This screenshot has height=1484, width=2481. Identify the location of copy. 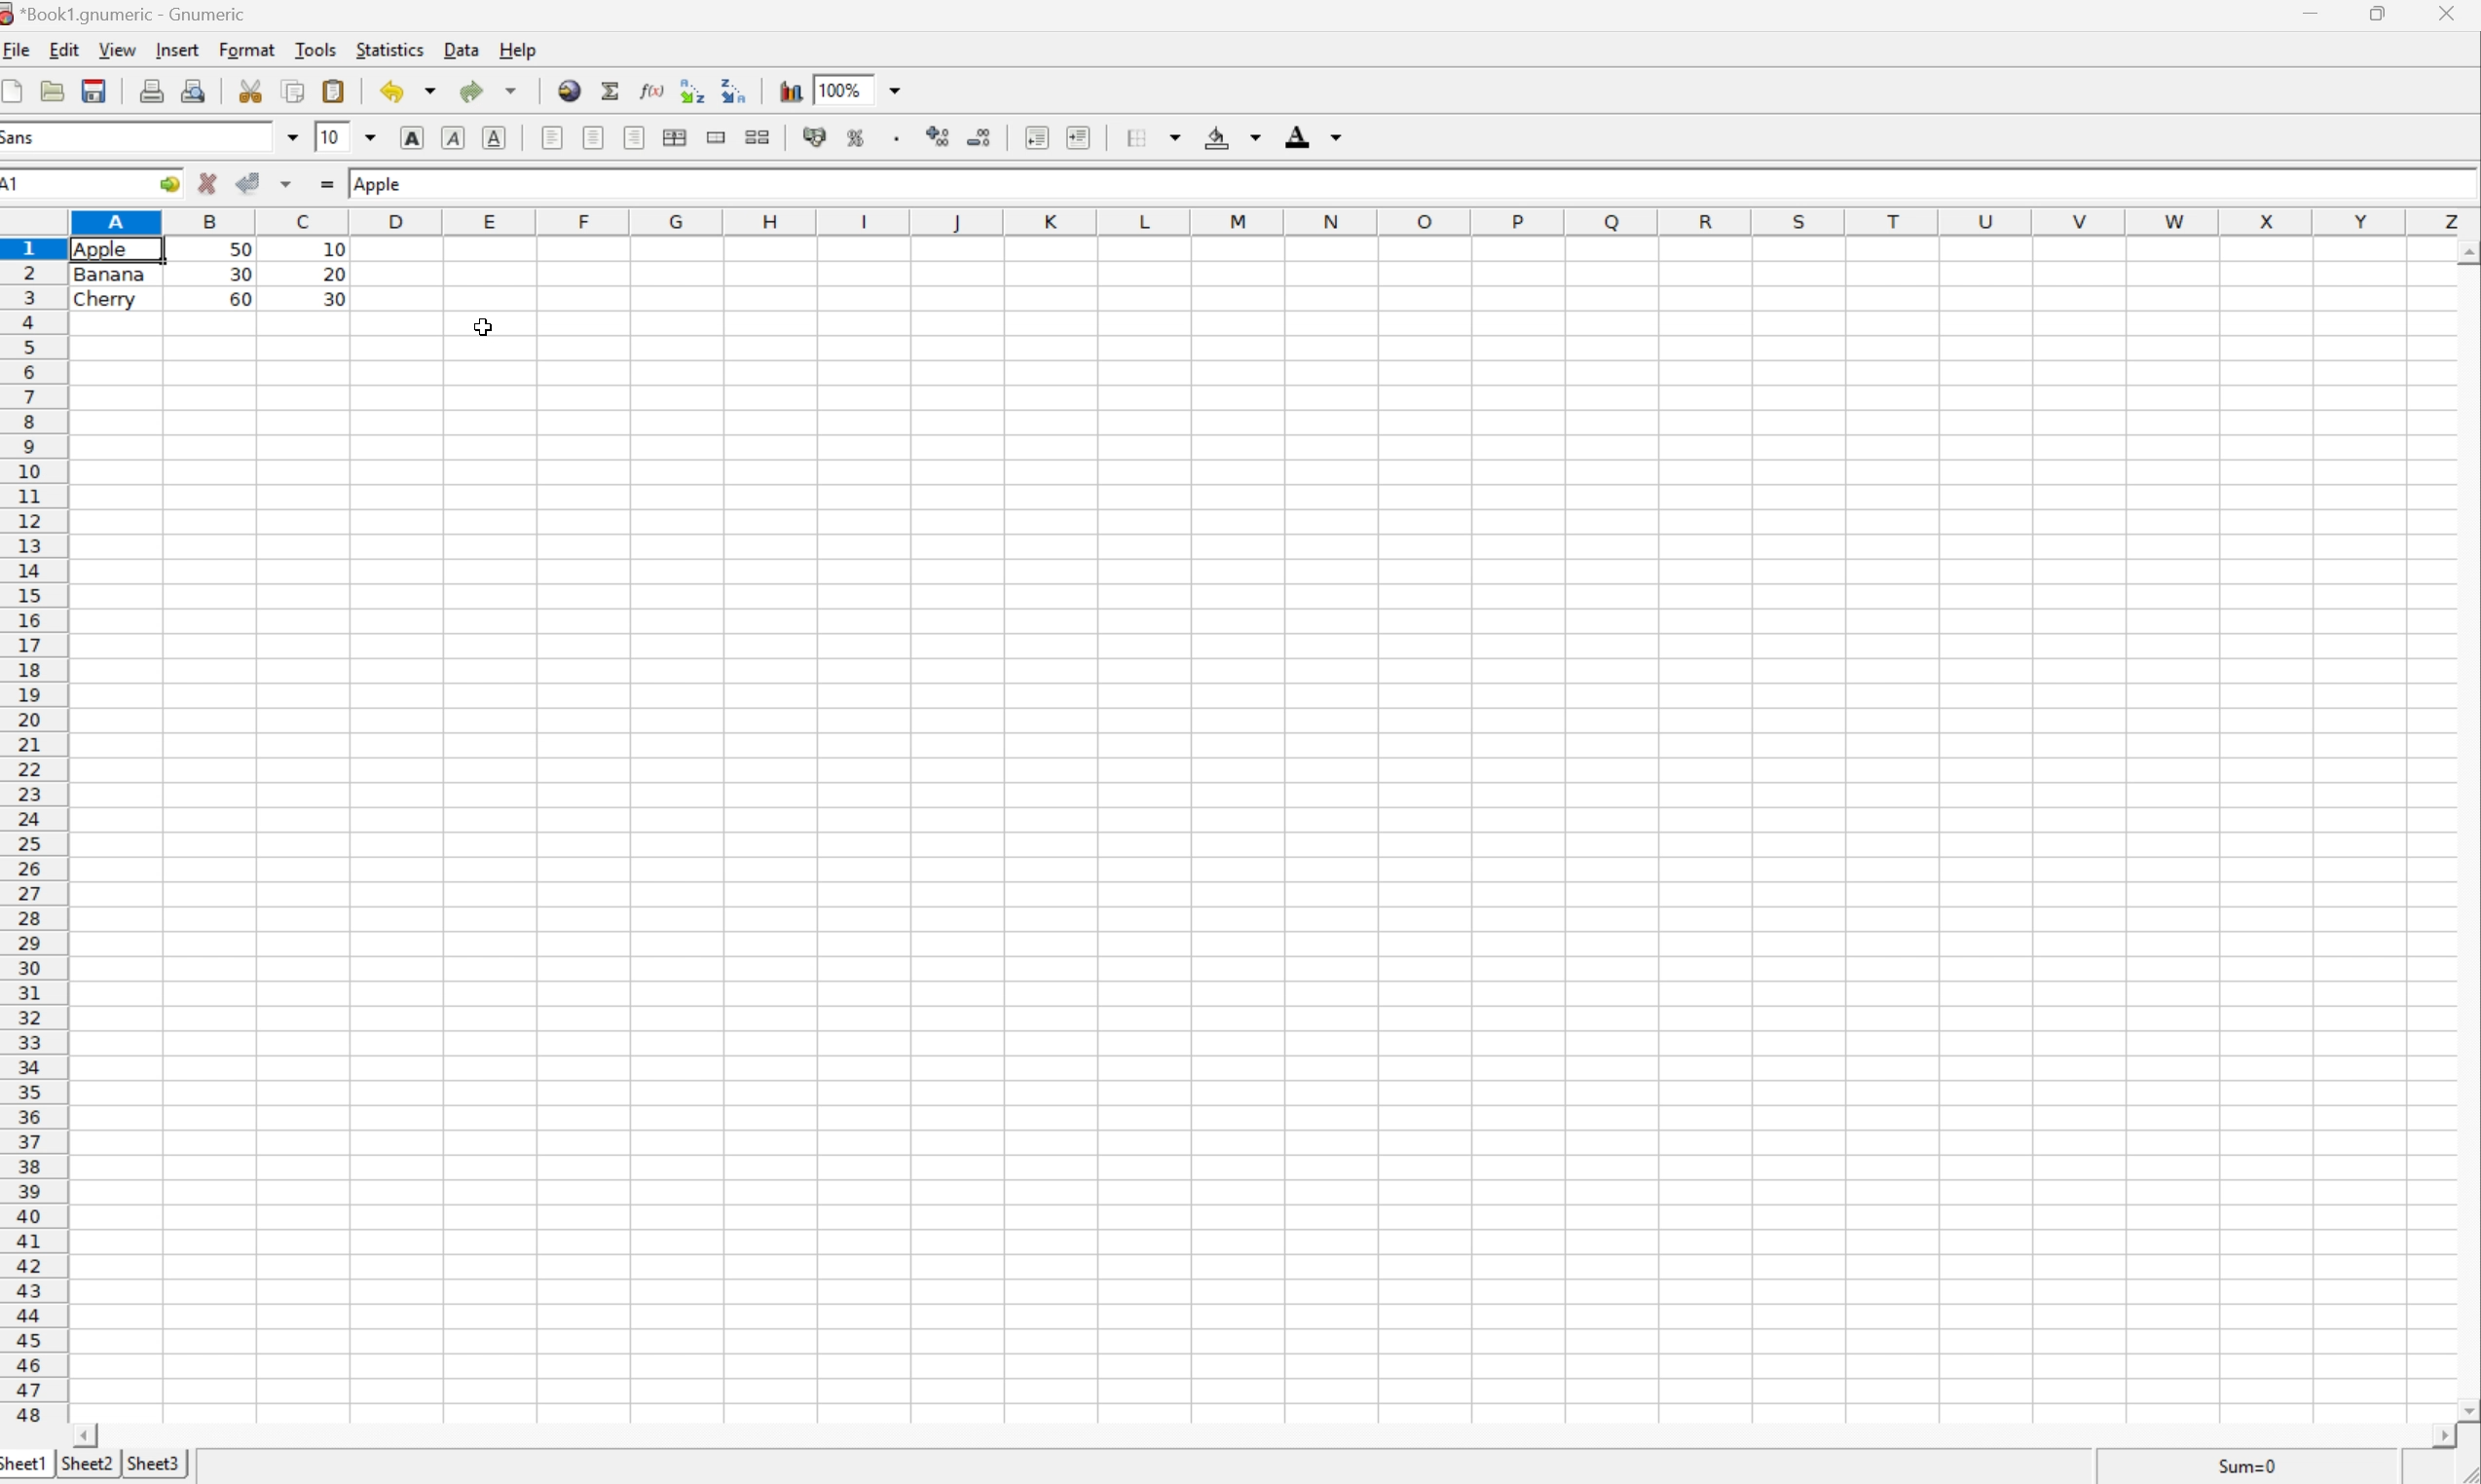
(293, 90).